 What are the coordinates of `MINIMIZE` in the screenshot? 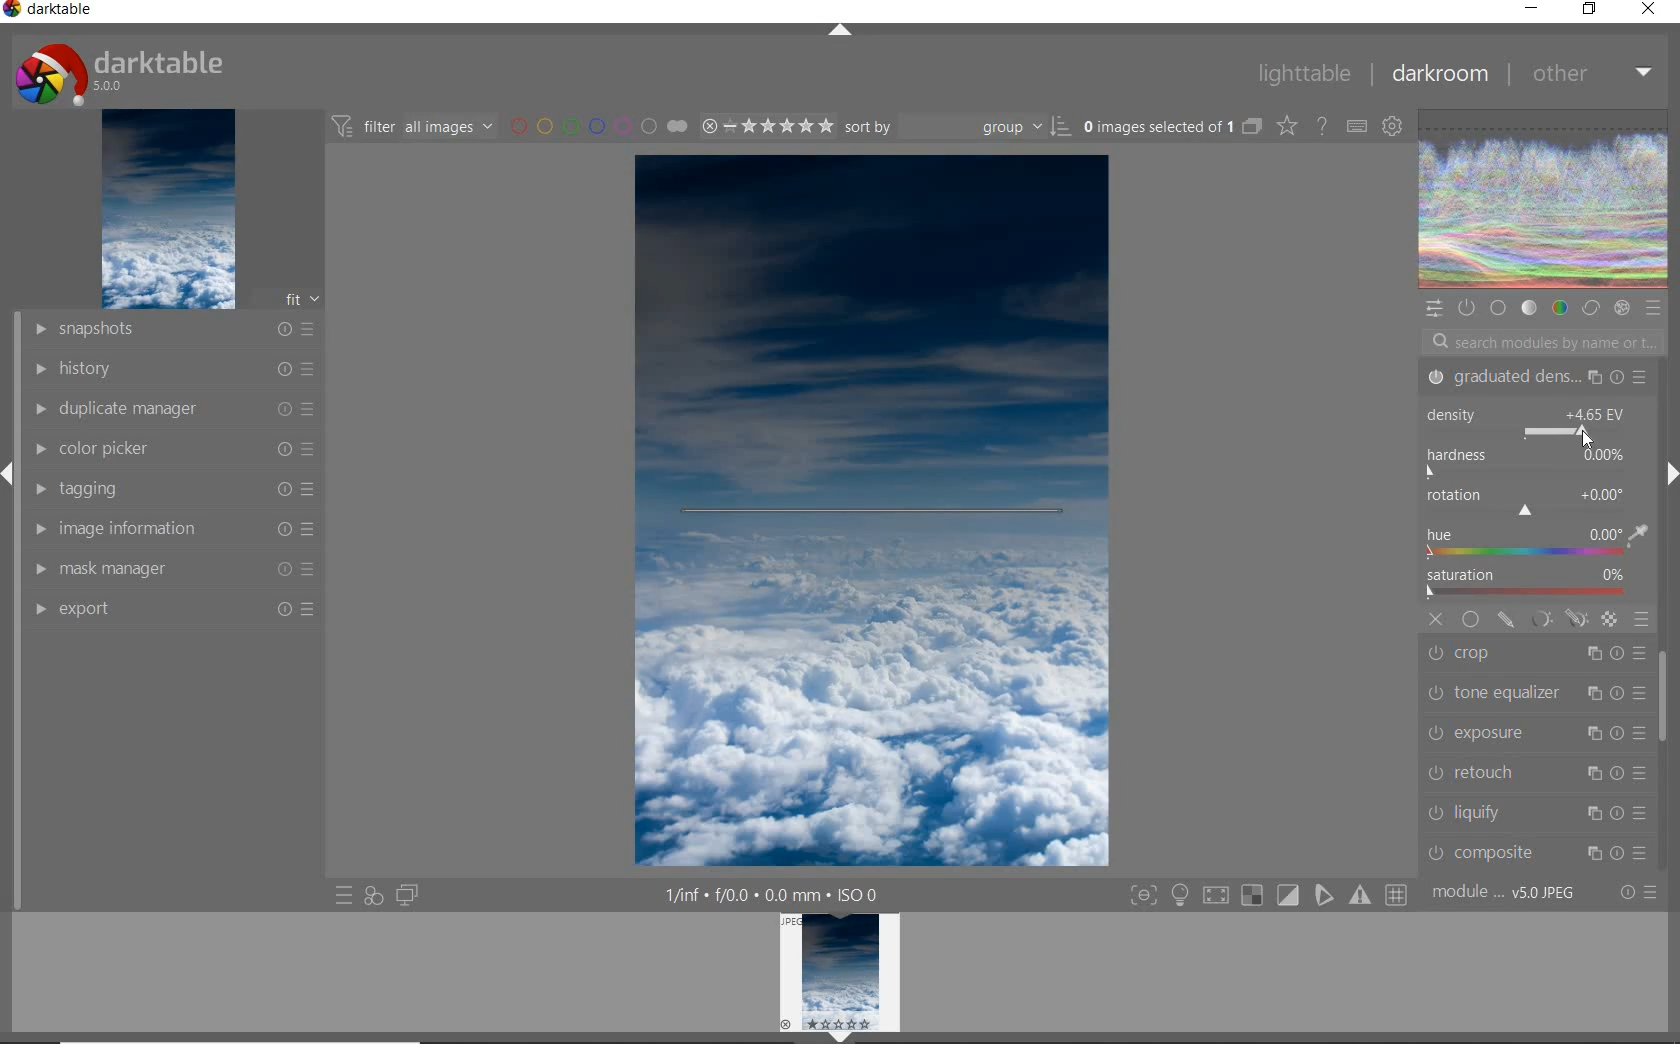 It's located at (1531, 7).